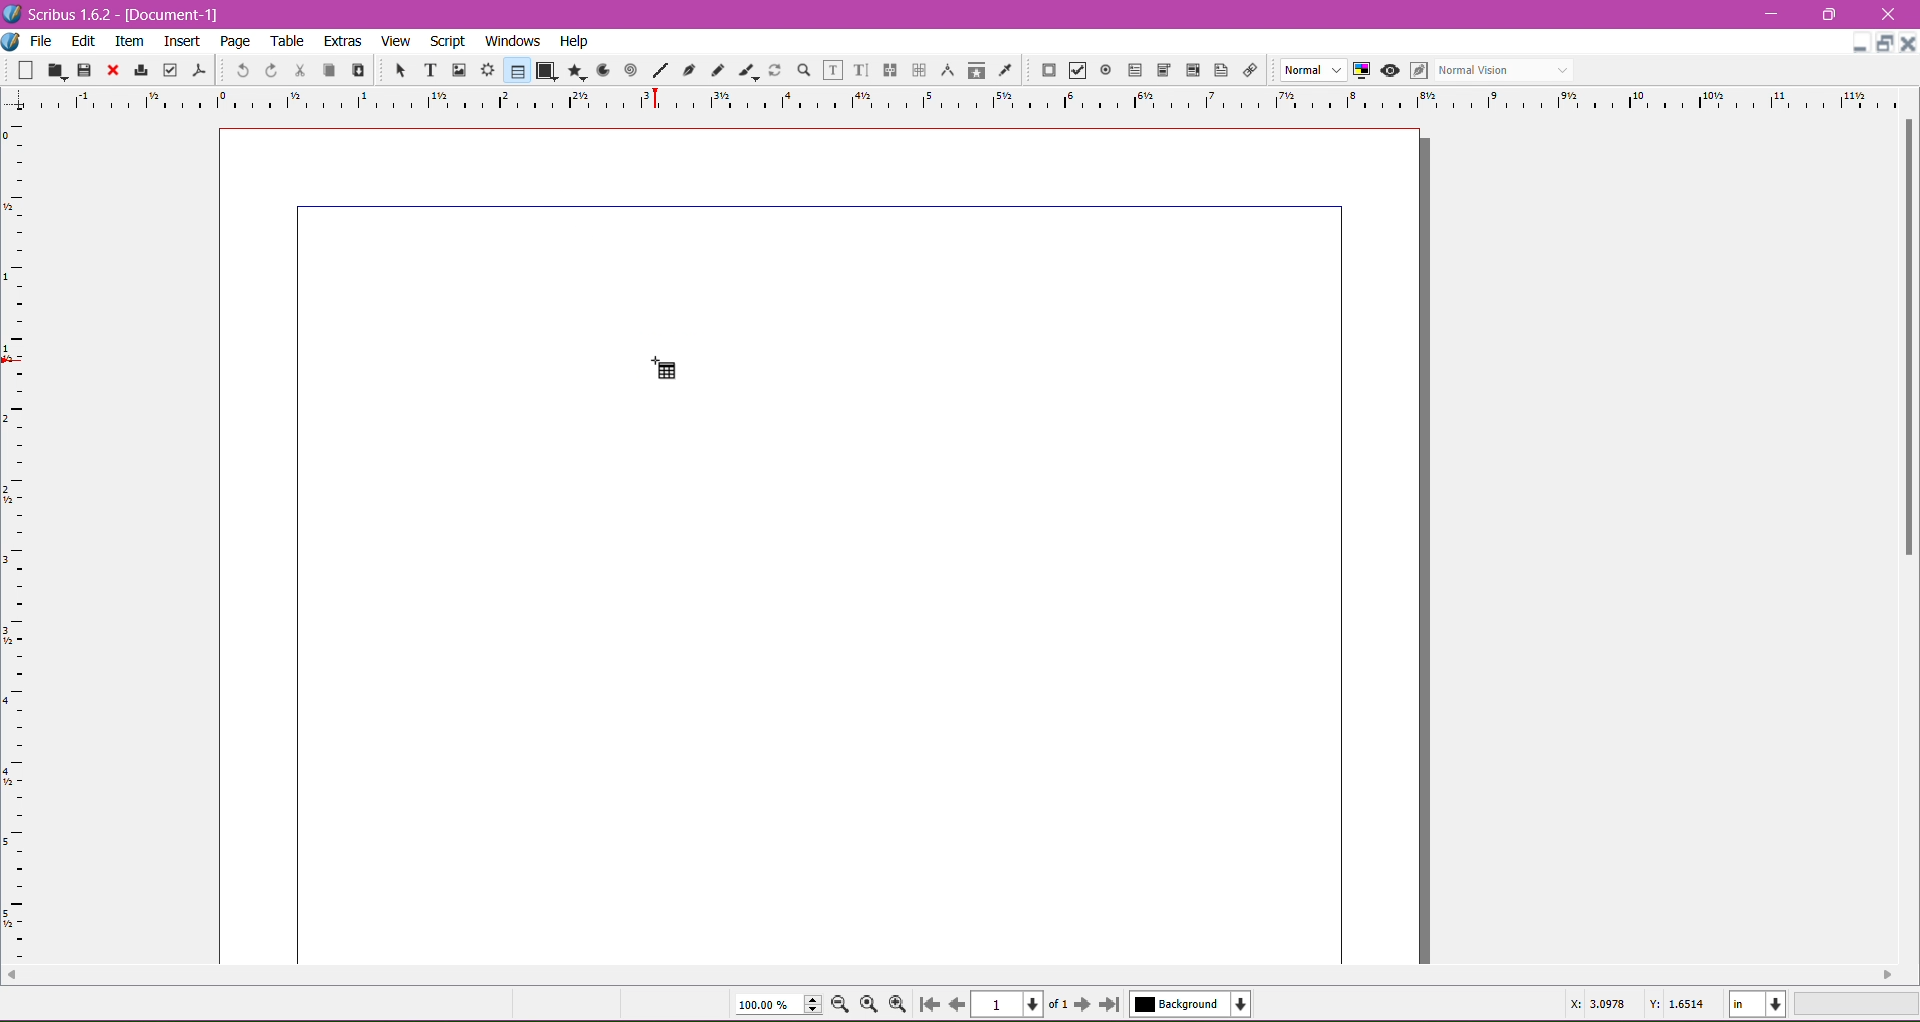  Describe the element at coordinates (41, 41) in the screenshot. I see `File` at that location.